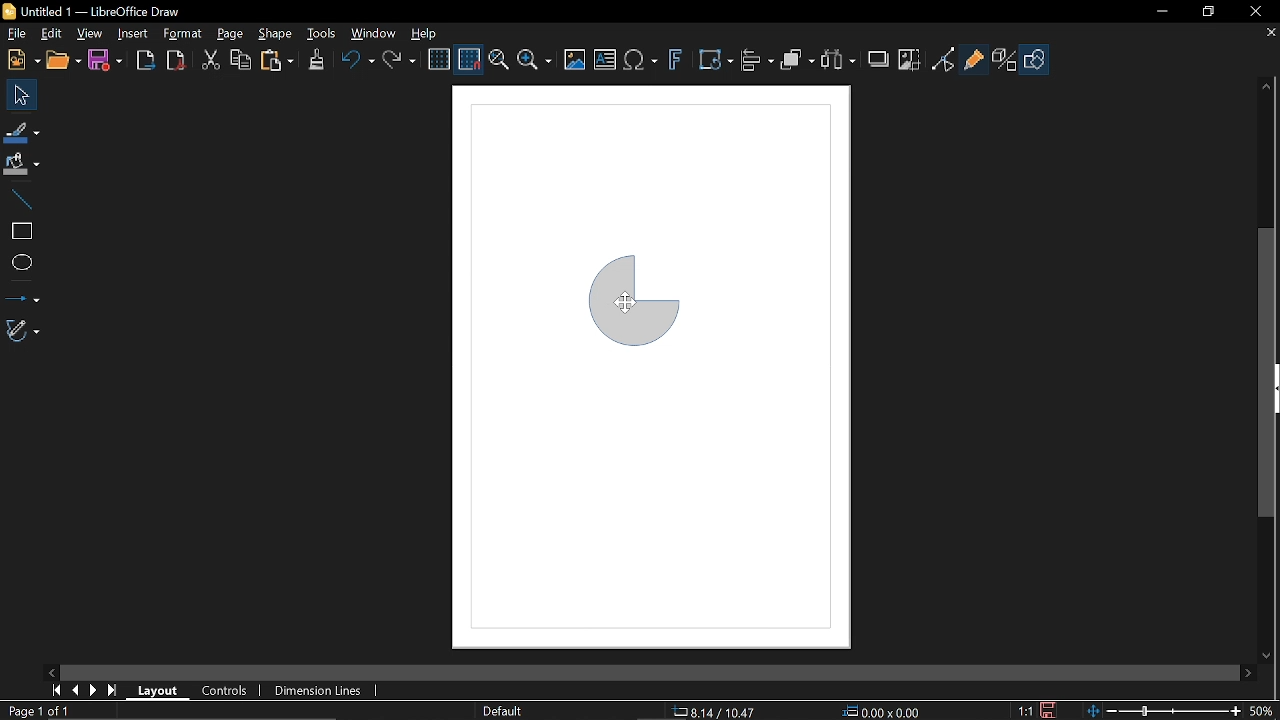 Image resolution: width=1280 pixels, height=720 pixels. I want to click on Snap to grid, so click(470, 58).